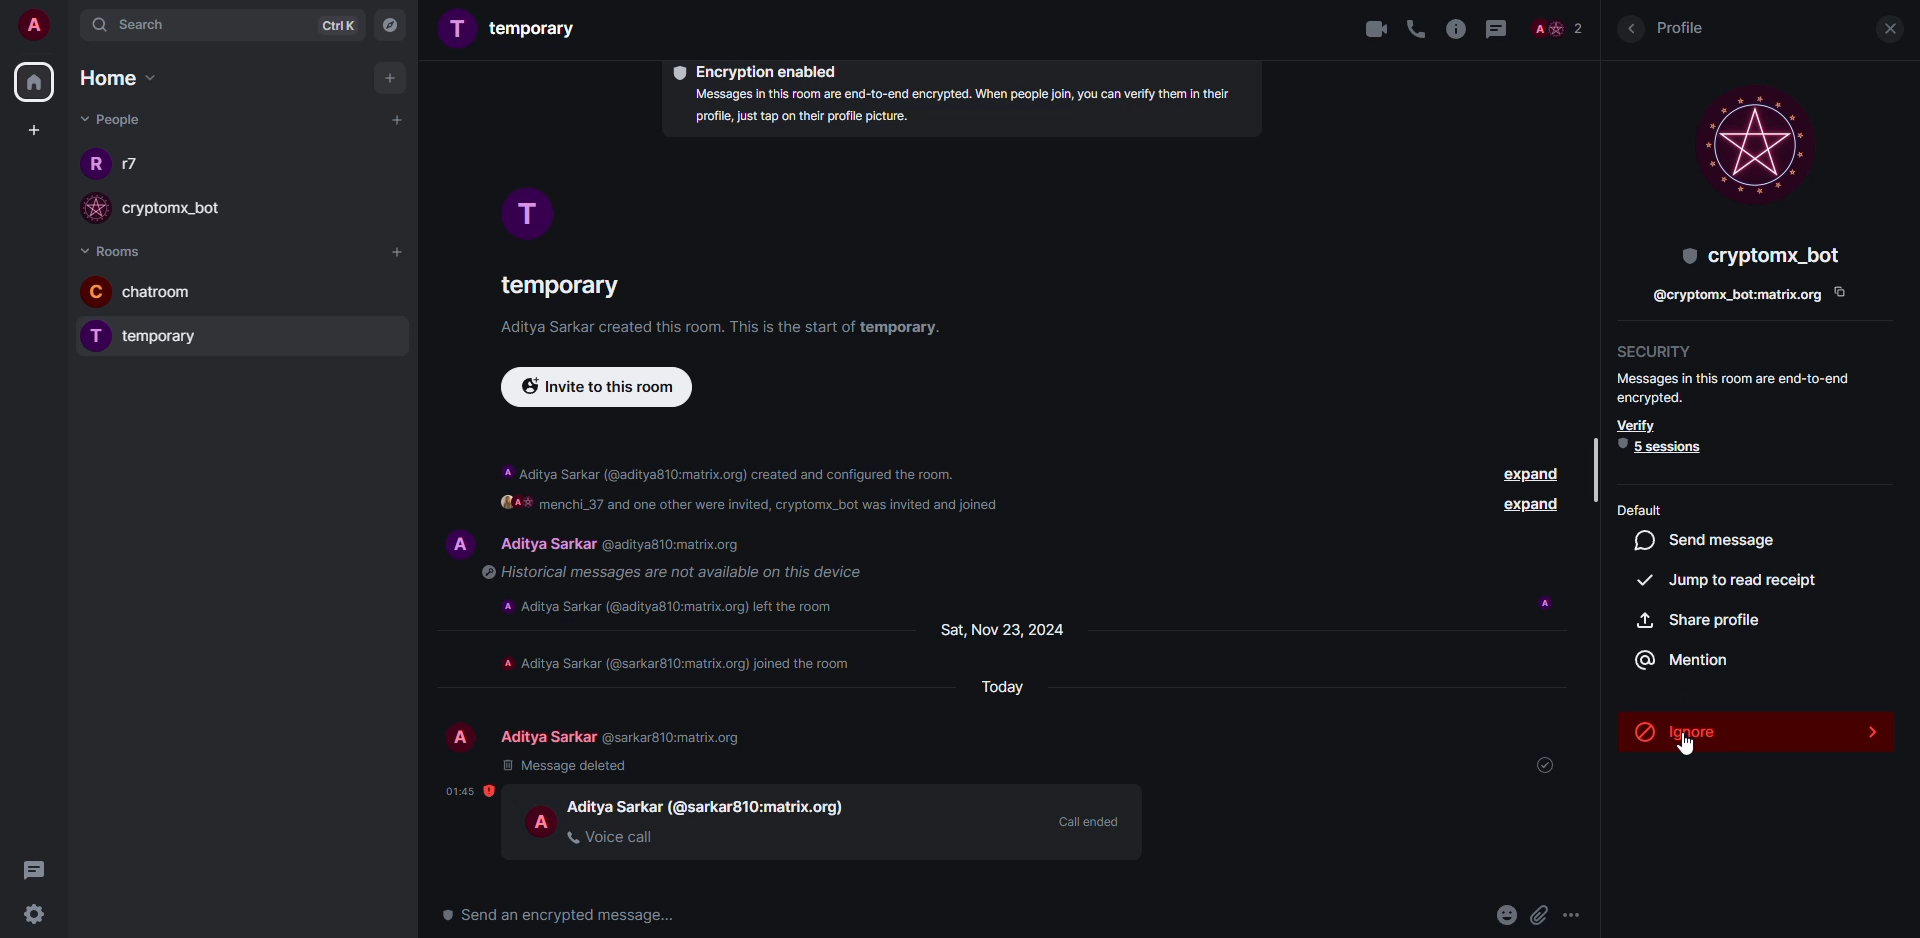  What do you see at coordinates (1526, 474) in the screenshot?
I see `expand` at bounding box center [1526, 474].